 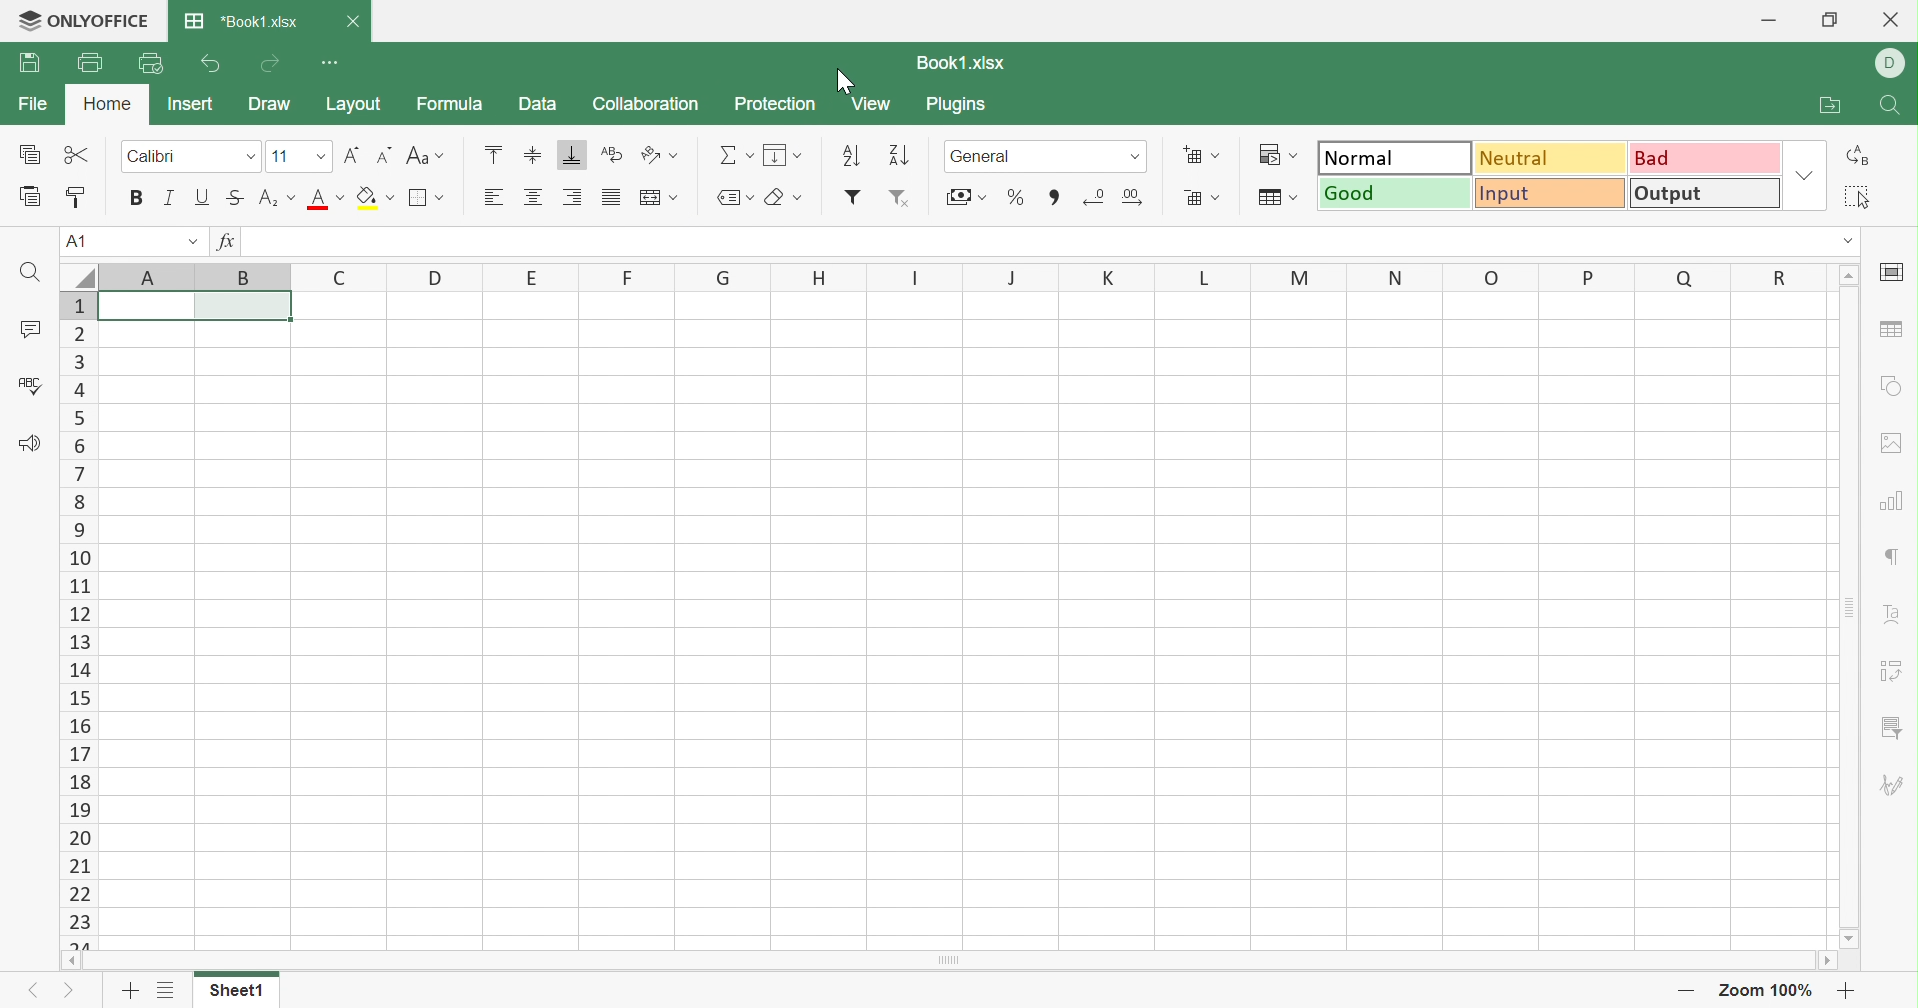 I want to click on Scroll Down, so click(x=1847, y=938).